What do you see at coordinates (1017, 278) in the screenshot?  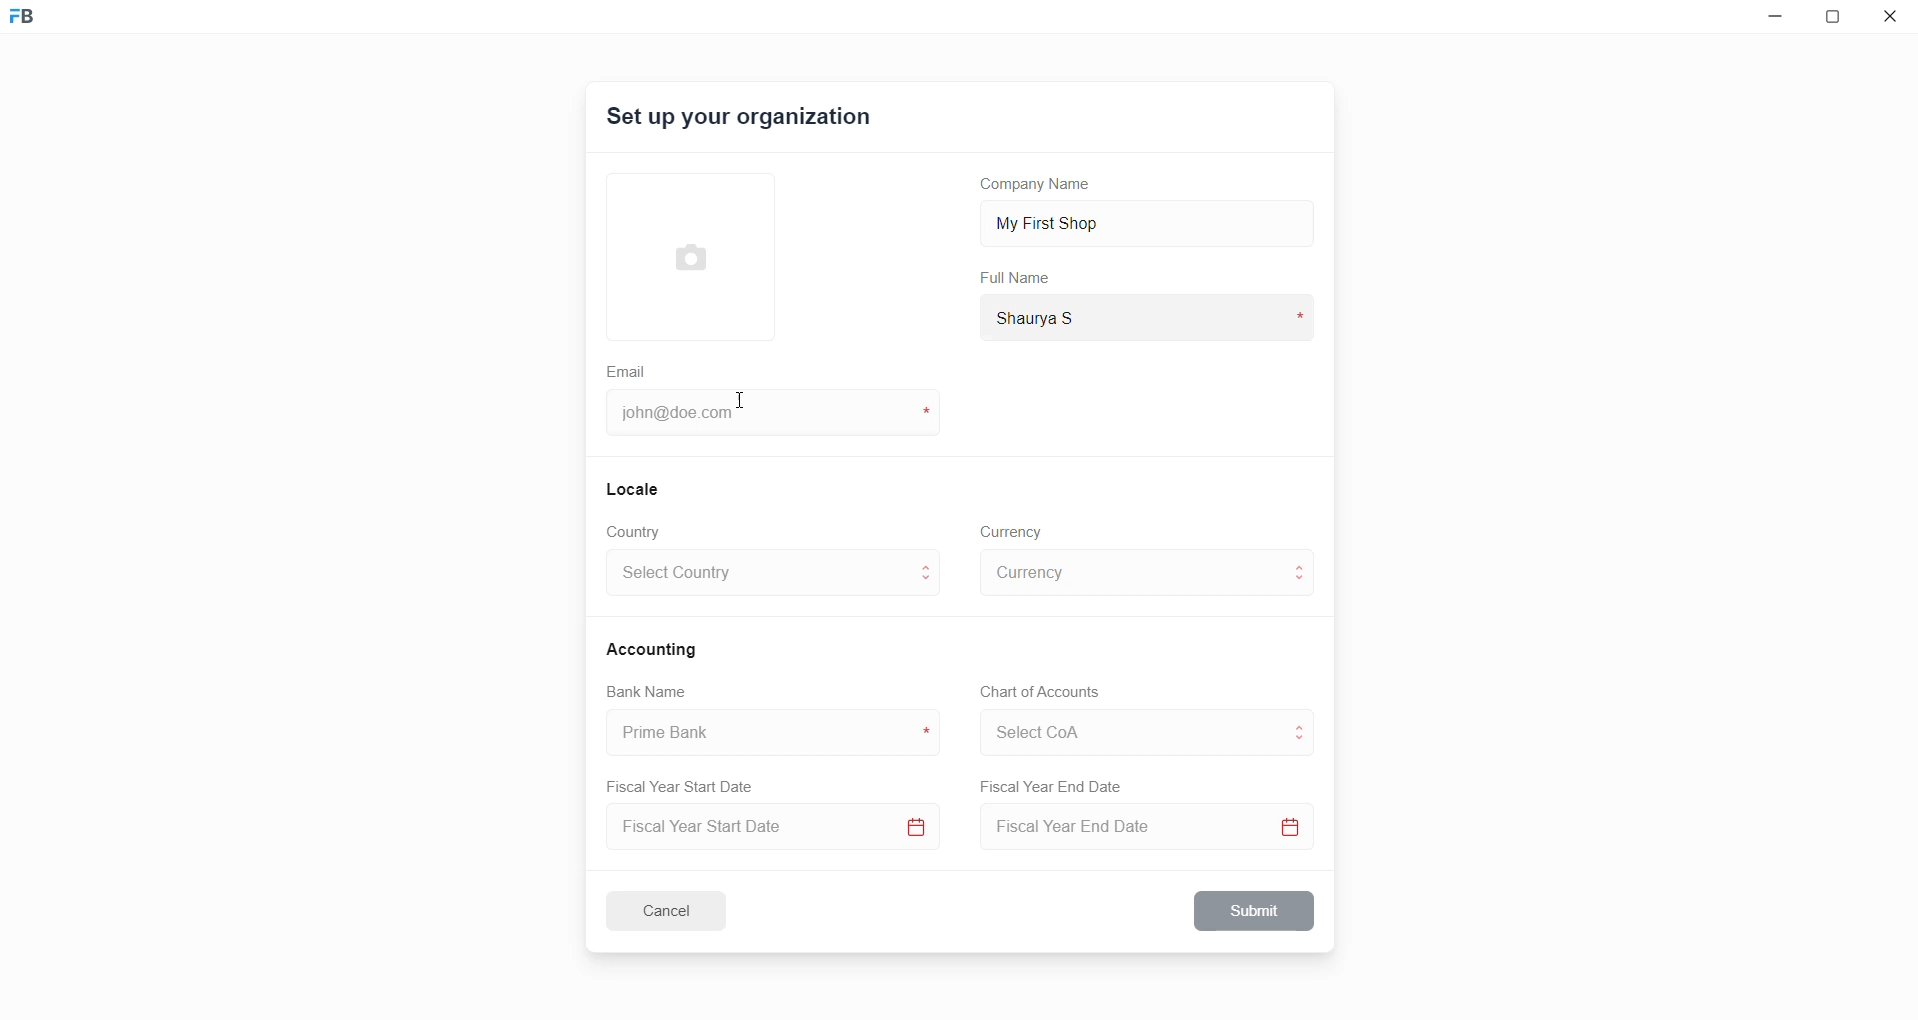 I see `Full Name` at bounding box center [1017, 278].